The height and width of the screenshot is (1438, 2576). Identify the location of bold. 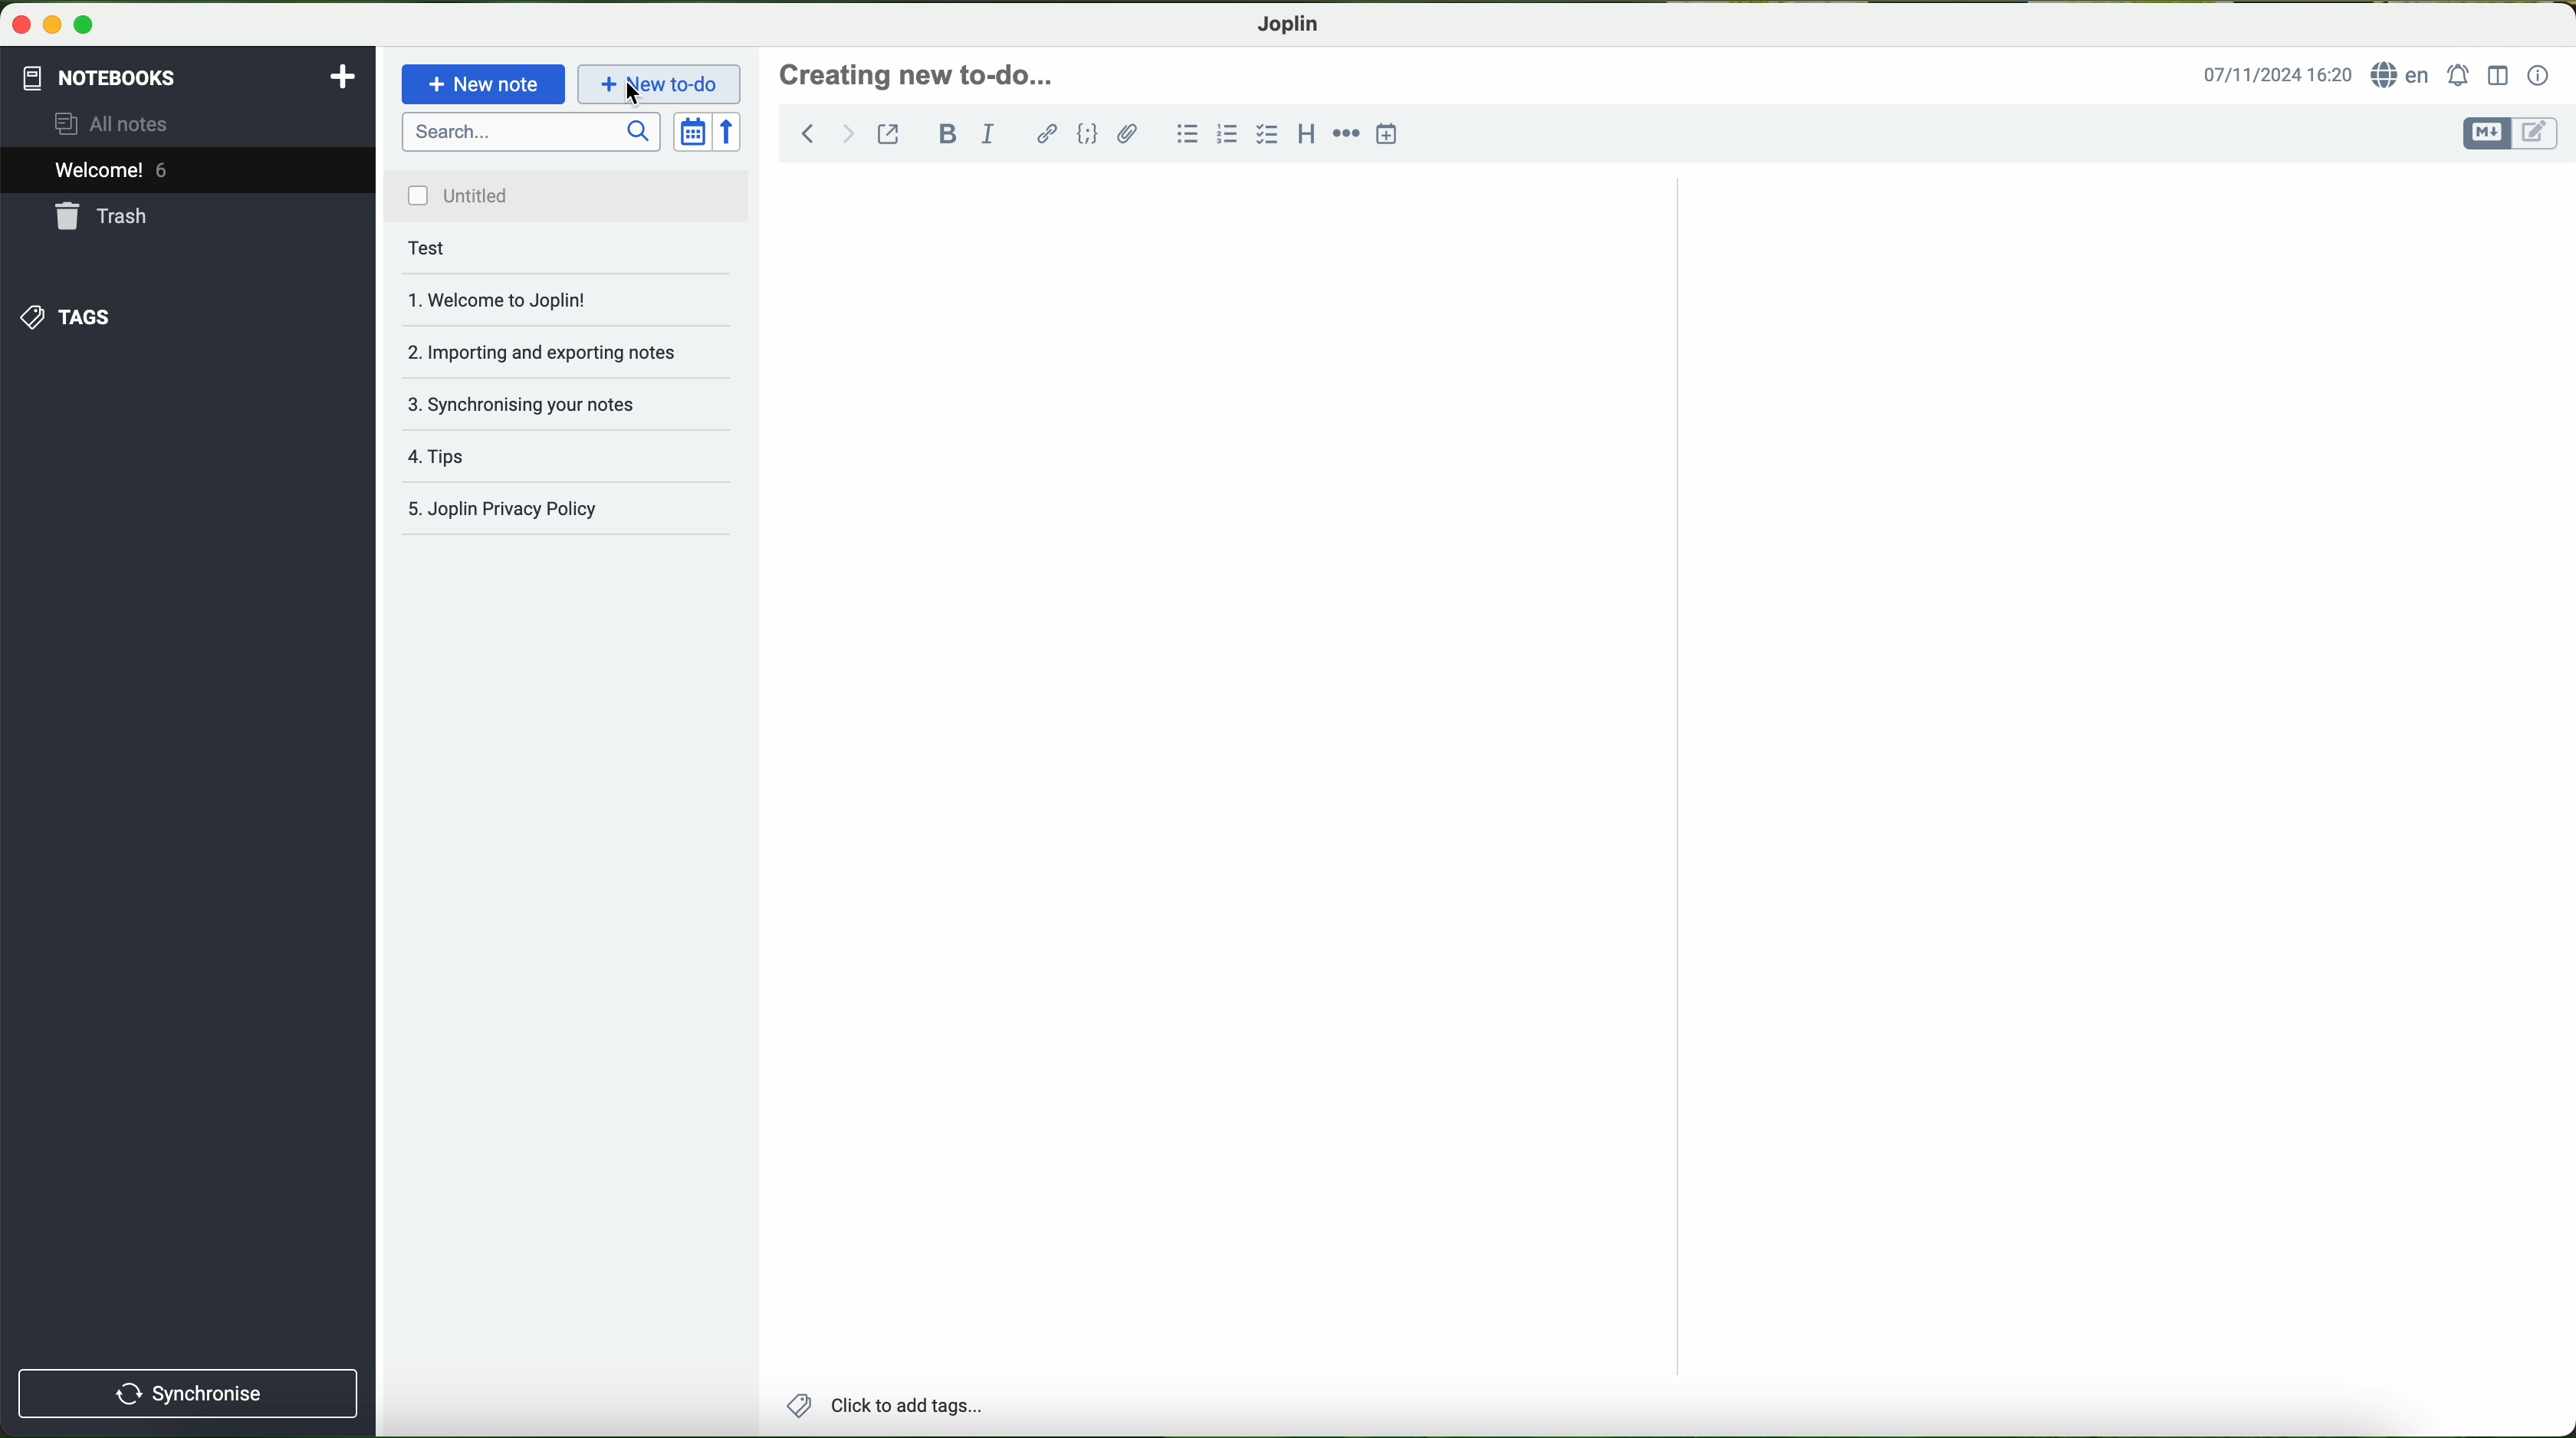
(949, 133).